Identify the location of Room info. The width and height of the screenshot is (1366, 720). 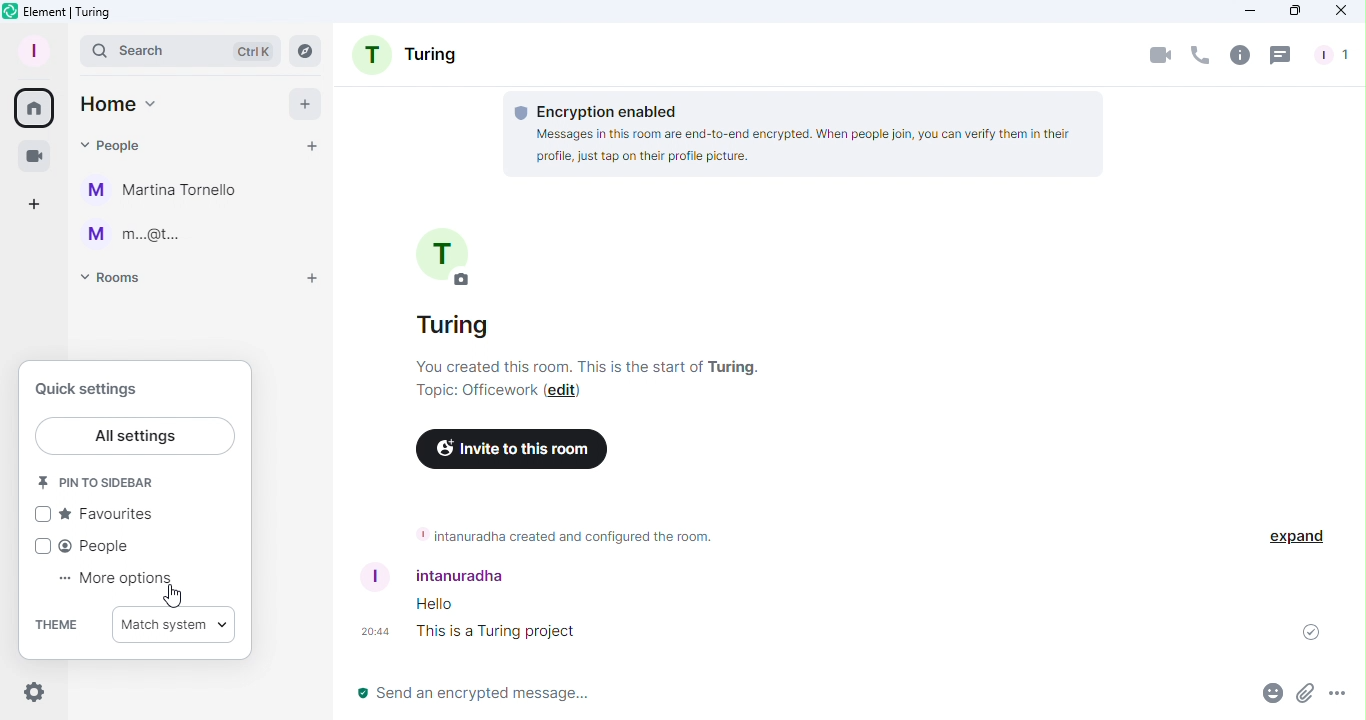
(1238, 57).